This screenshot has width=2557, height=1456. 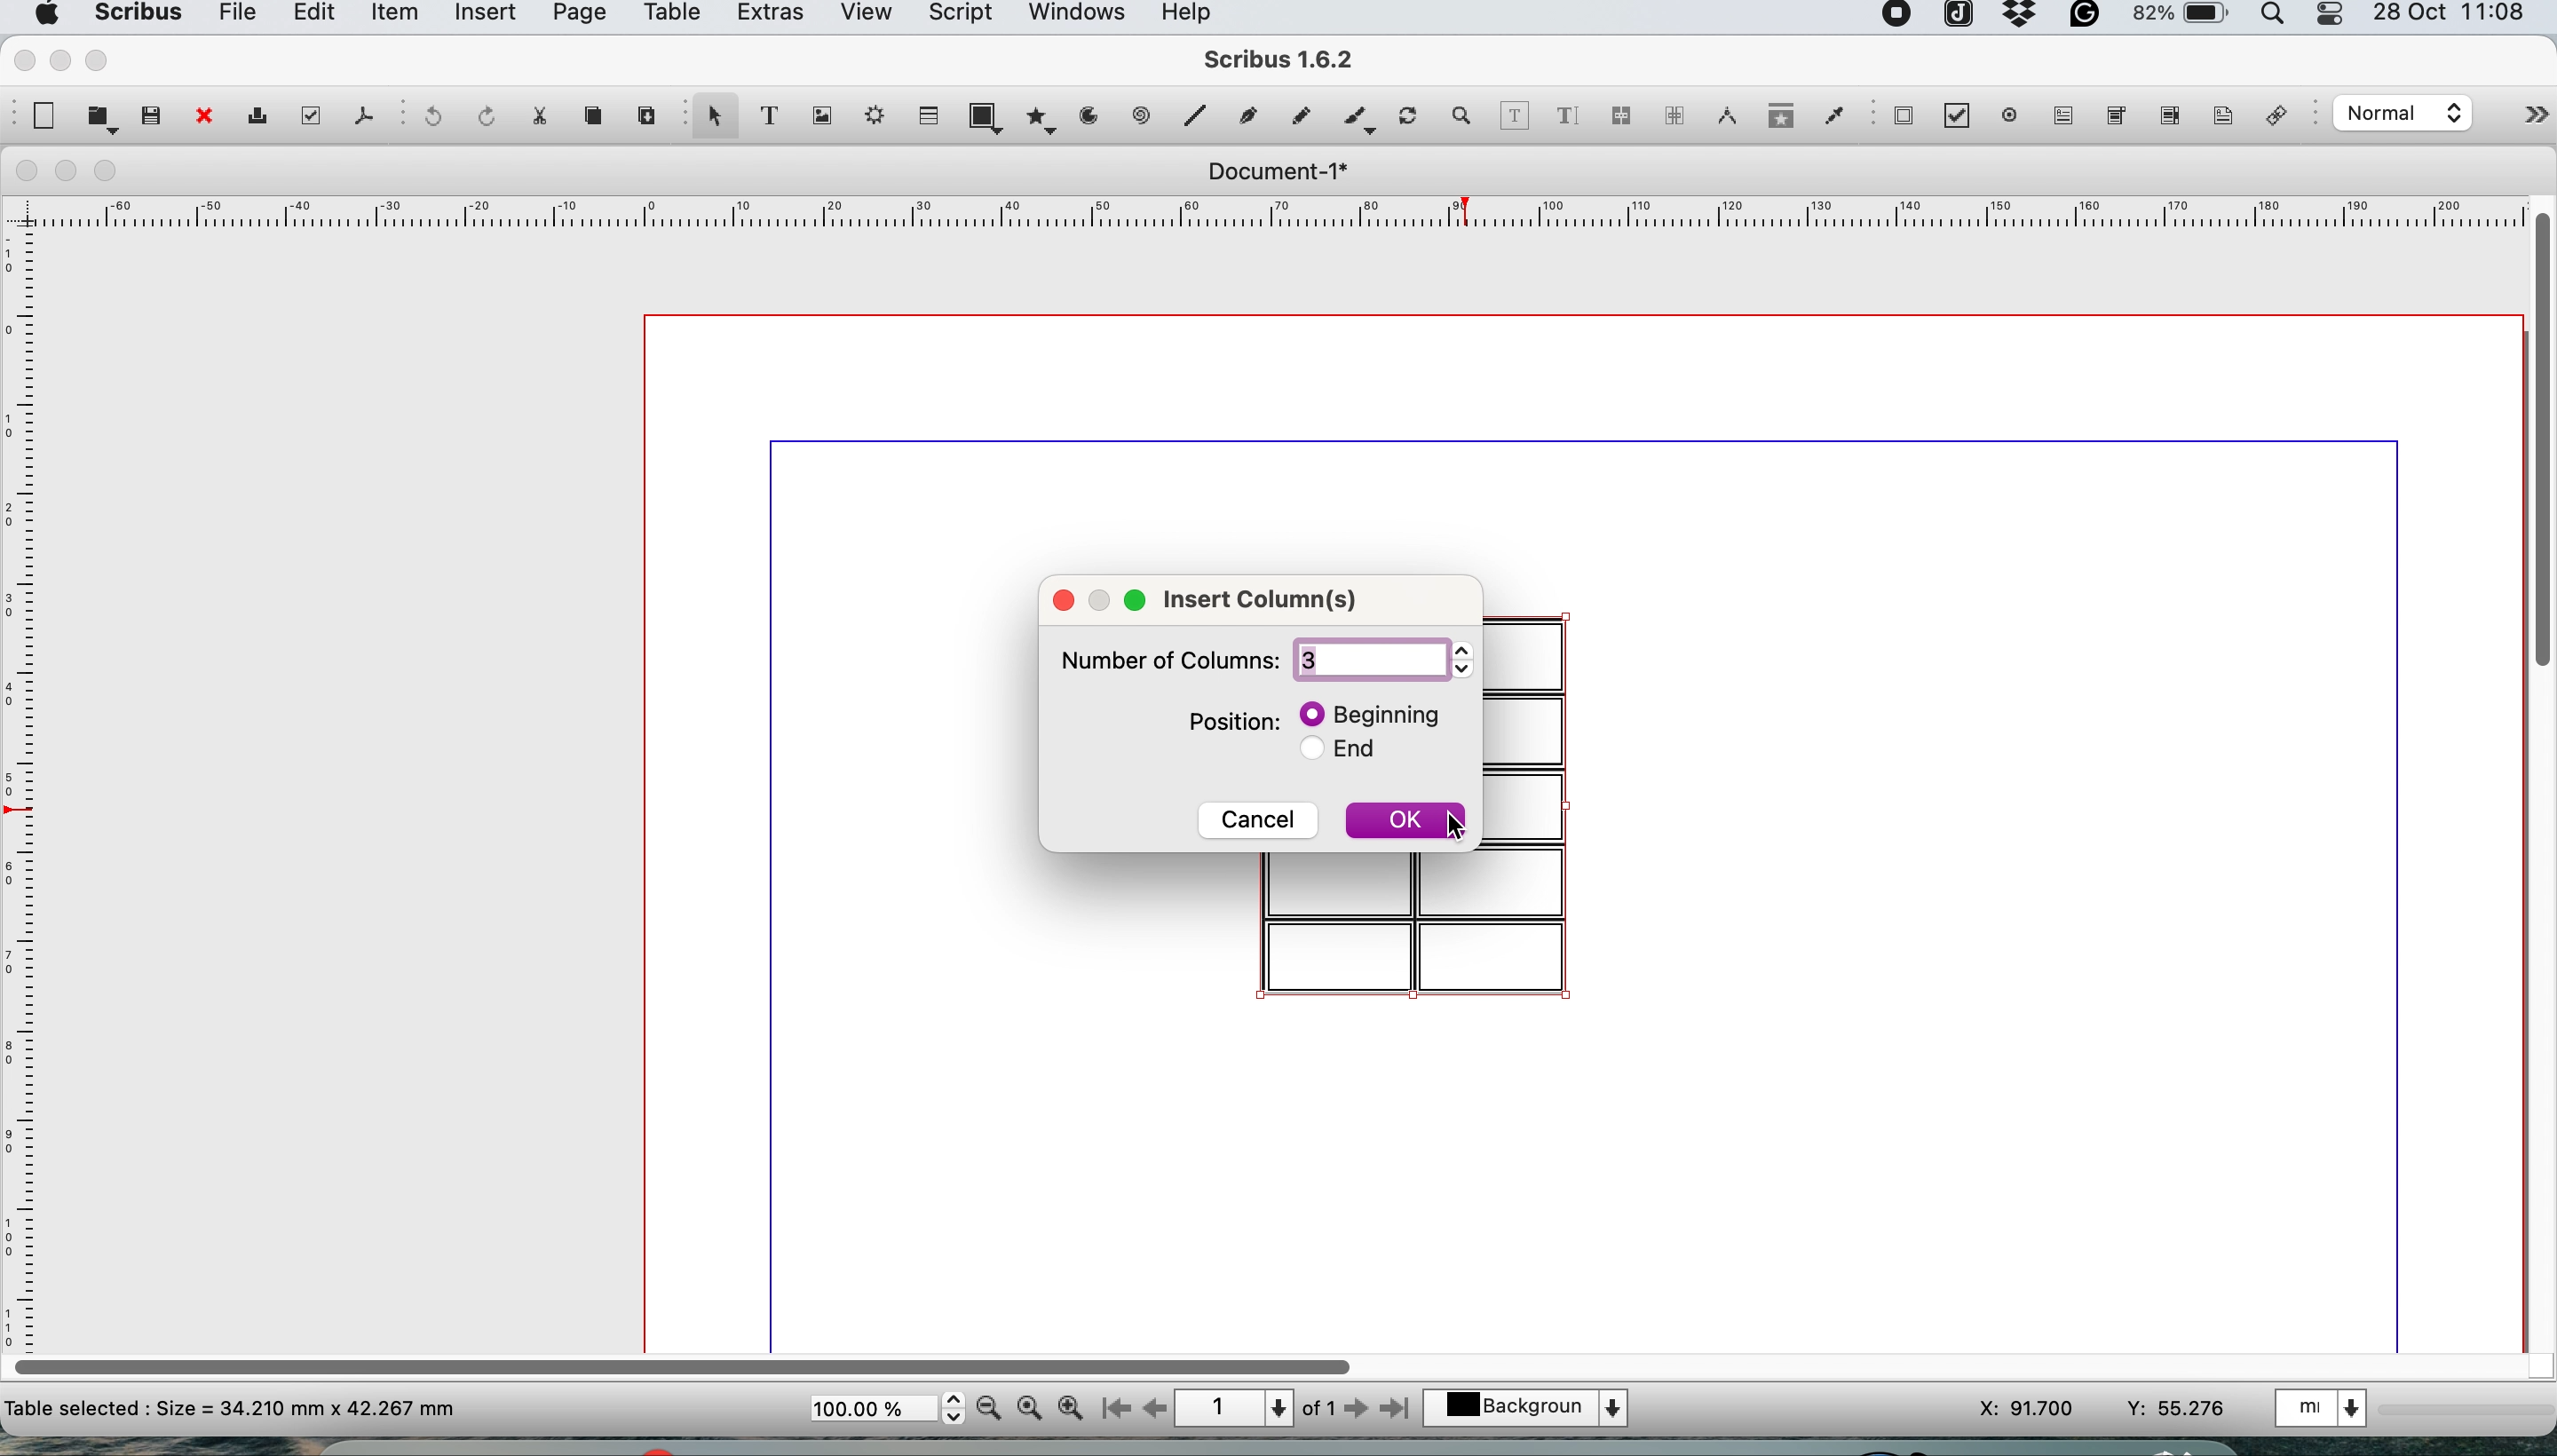 I want to click on link text frames, so click(x=1620, y=119).